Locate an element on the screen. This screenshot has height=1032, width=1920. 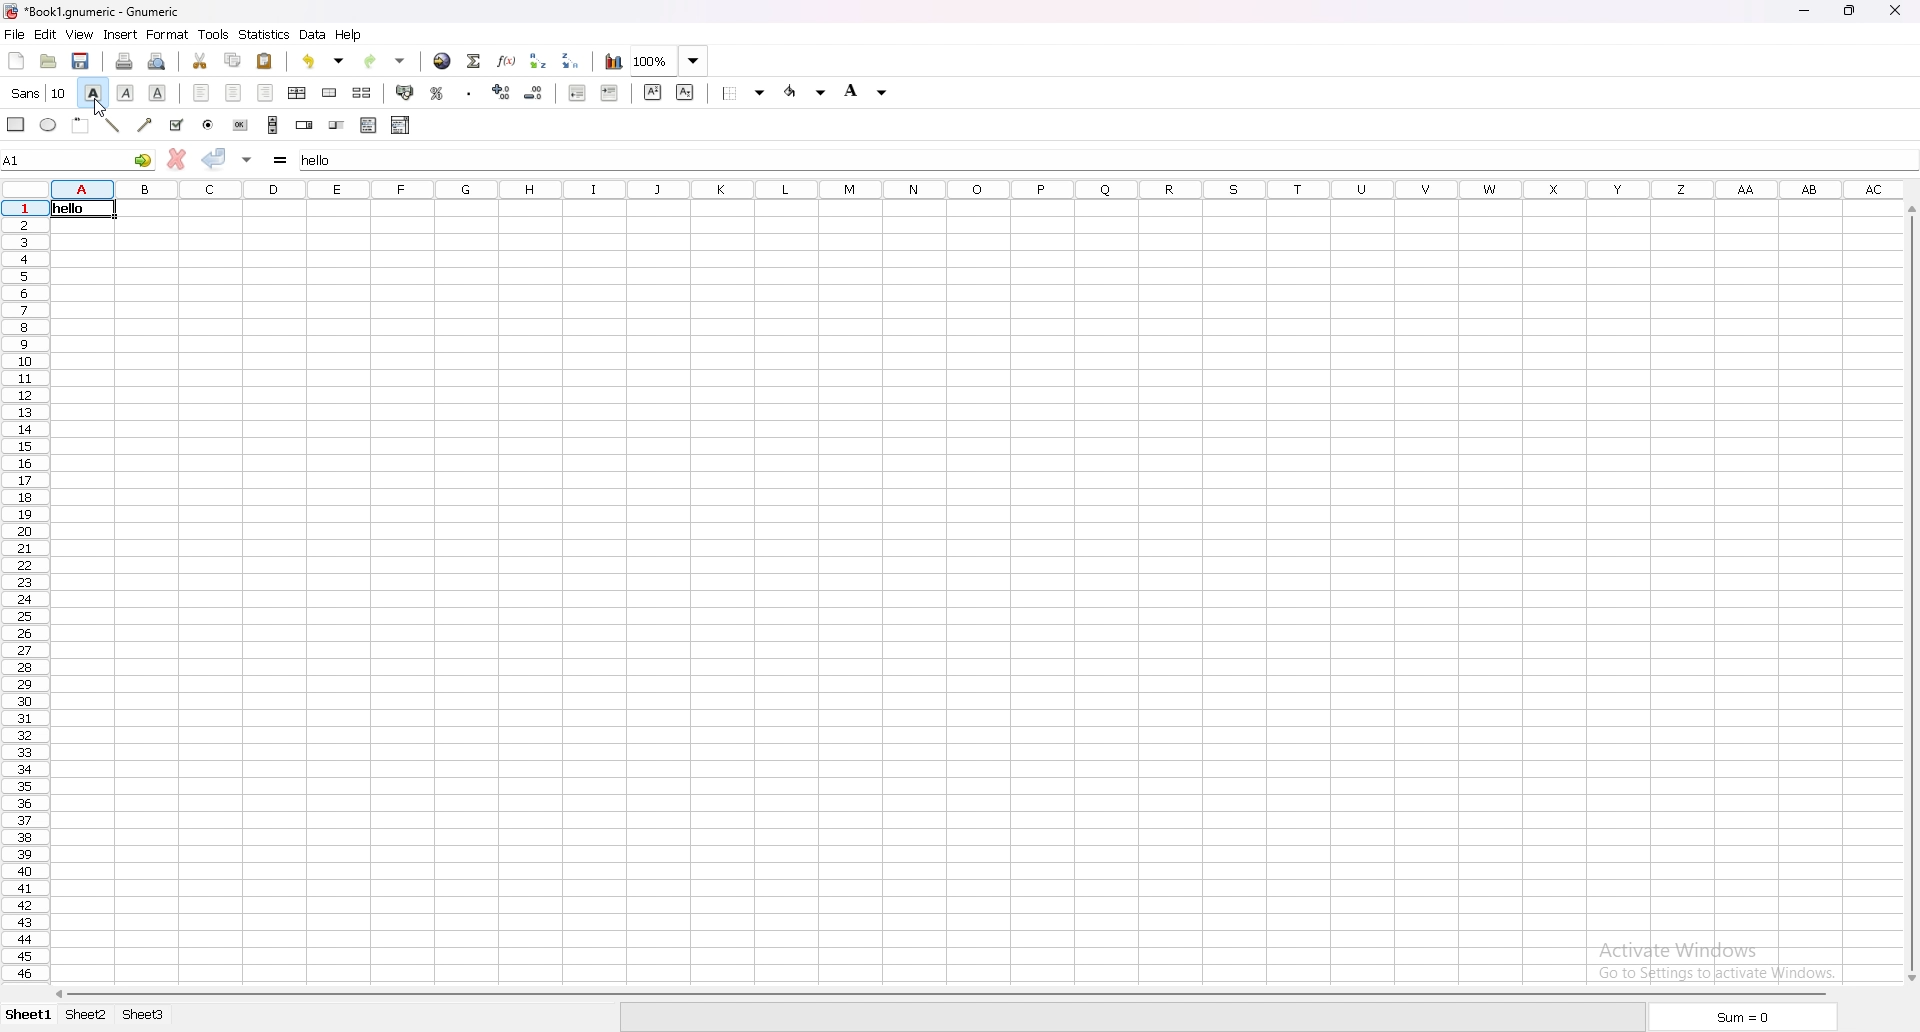
button is located at coordinates (238, 124).